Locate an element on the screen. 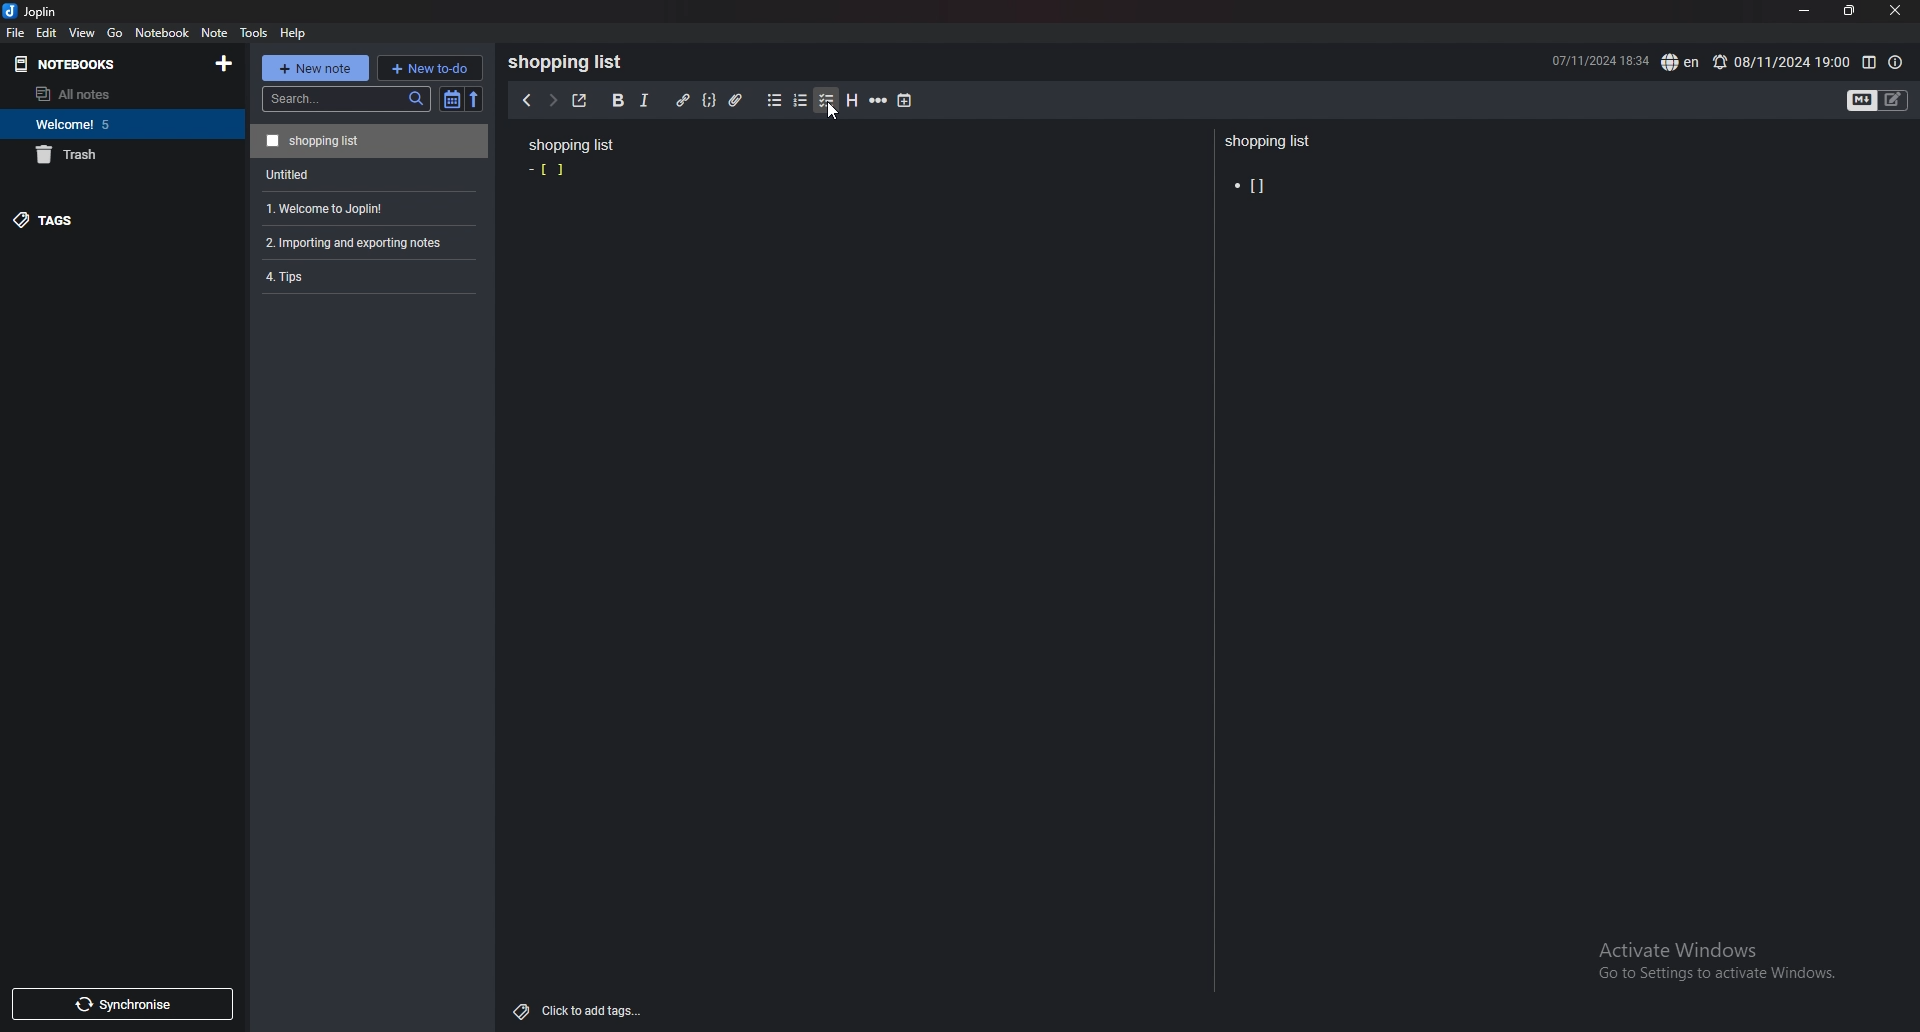 The image size is (1920, 1032). search bar is located at coordinates (346, 99).